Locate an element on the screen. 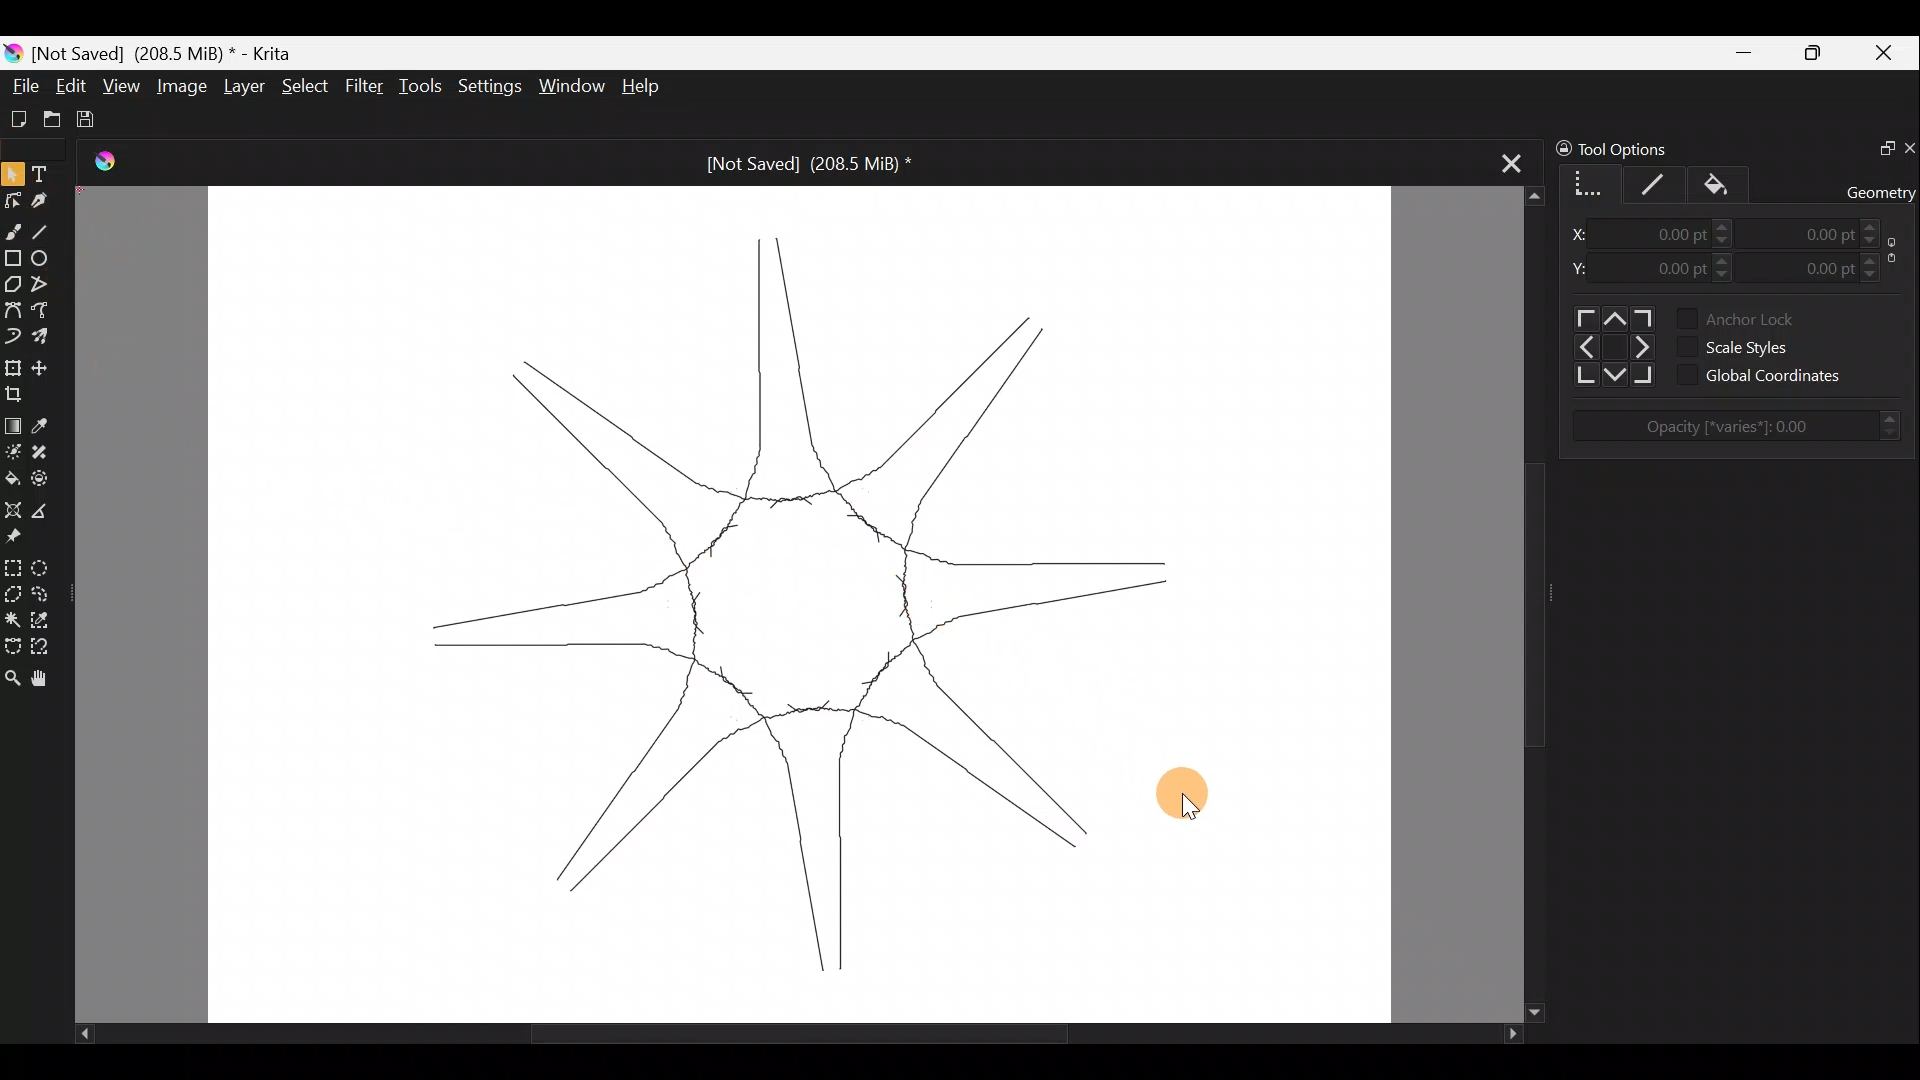  Settings is located at coordinates (486, 87).